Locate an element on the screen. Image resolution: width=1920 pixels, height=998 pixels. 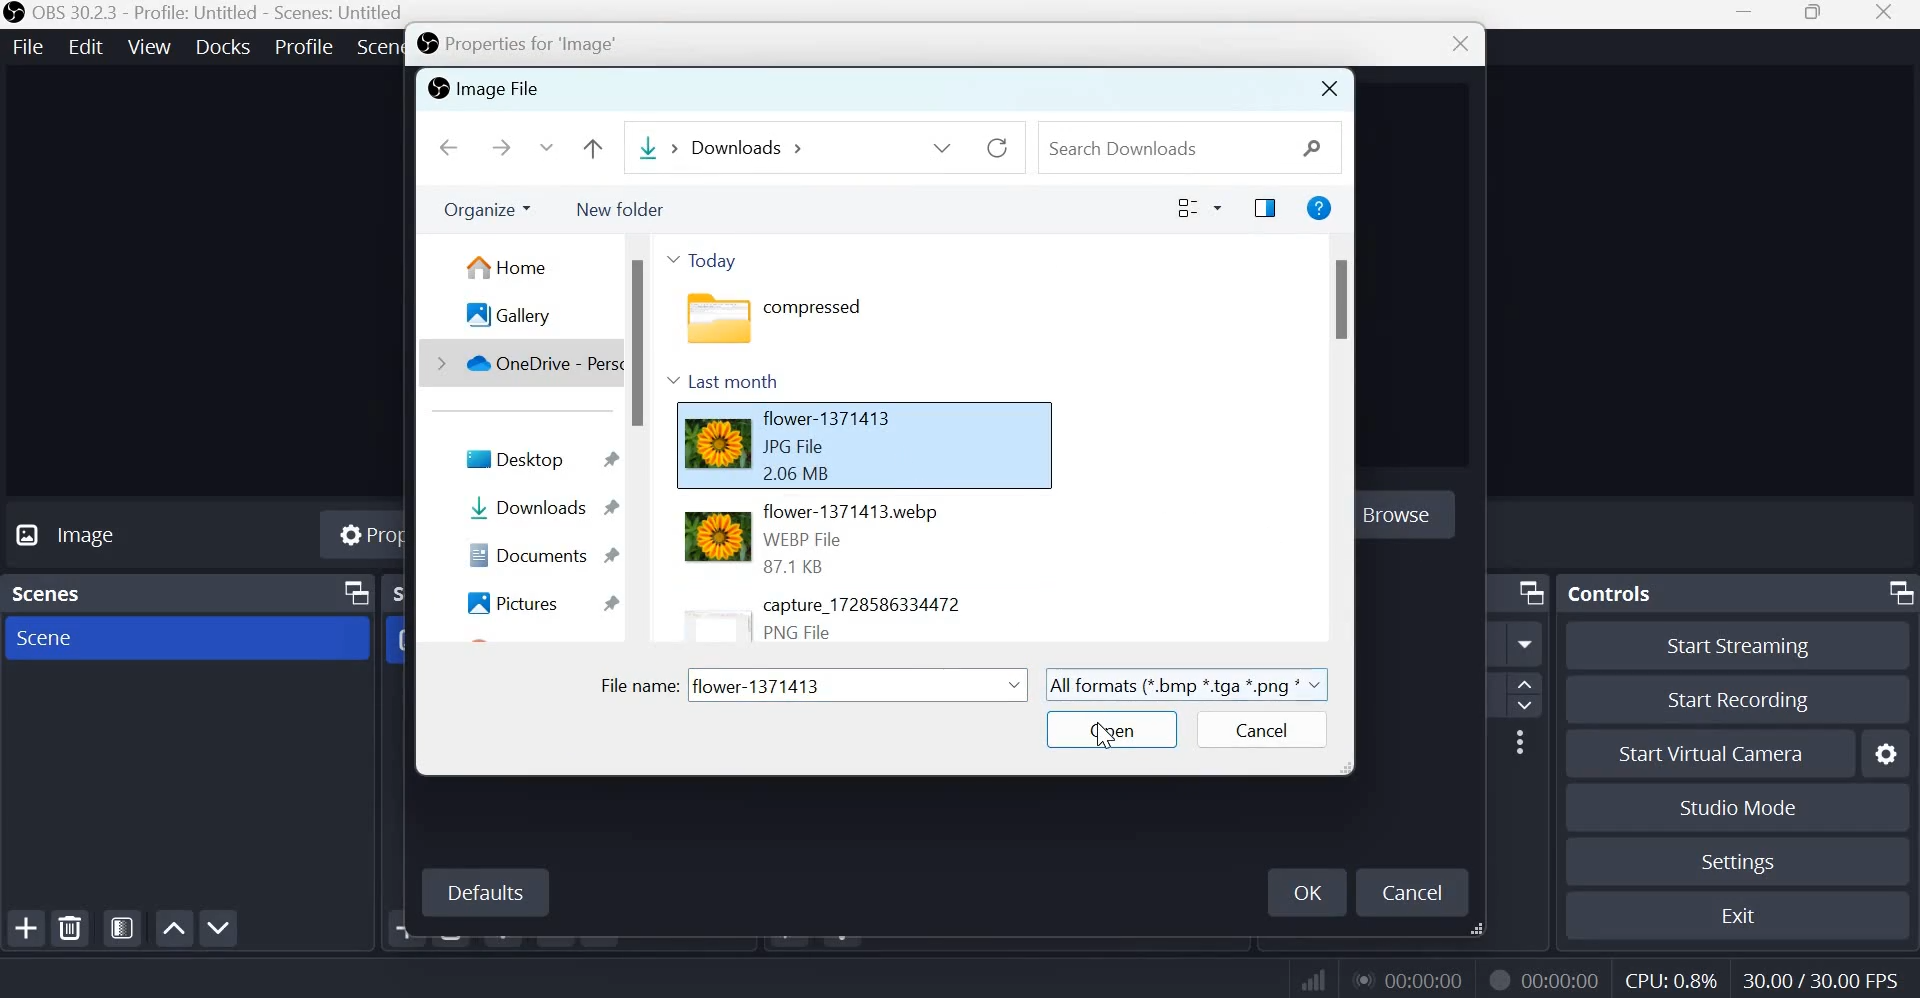
Exit is located at coordinates (1740, 913).